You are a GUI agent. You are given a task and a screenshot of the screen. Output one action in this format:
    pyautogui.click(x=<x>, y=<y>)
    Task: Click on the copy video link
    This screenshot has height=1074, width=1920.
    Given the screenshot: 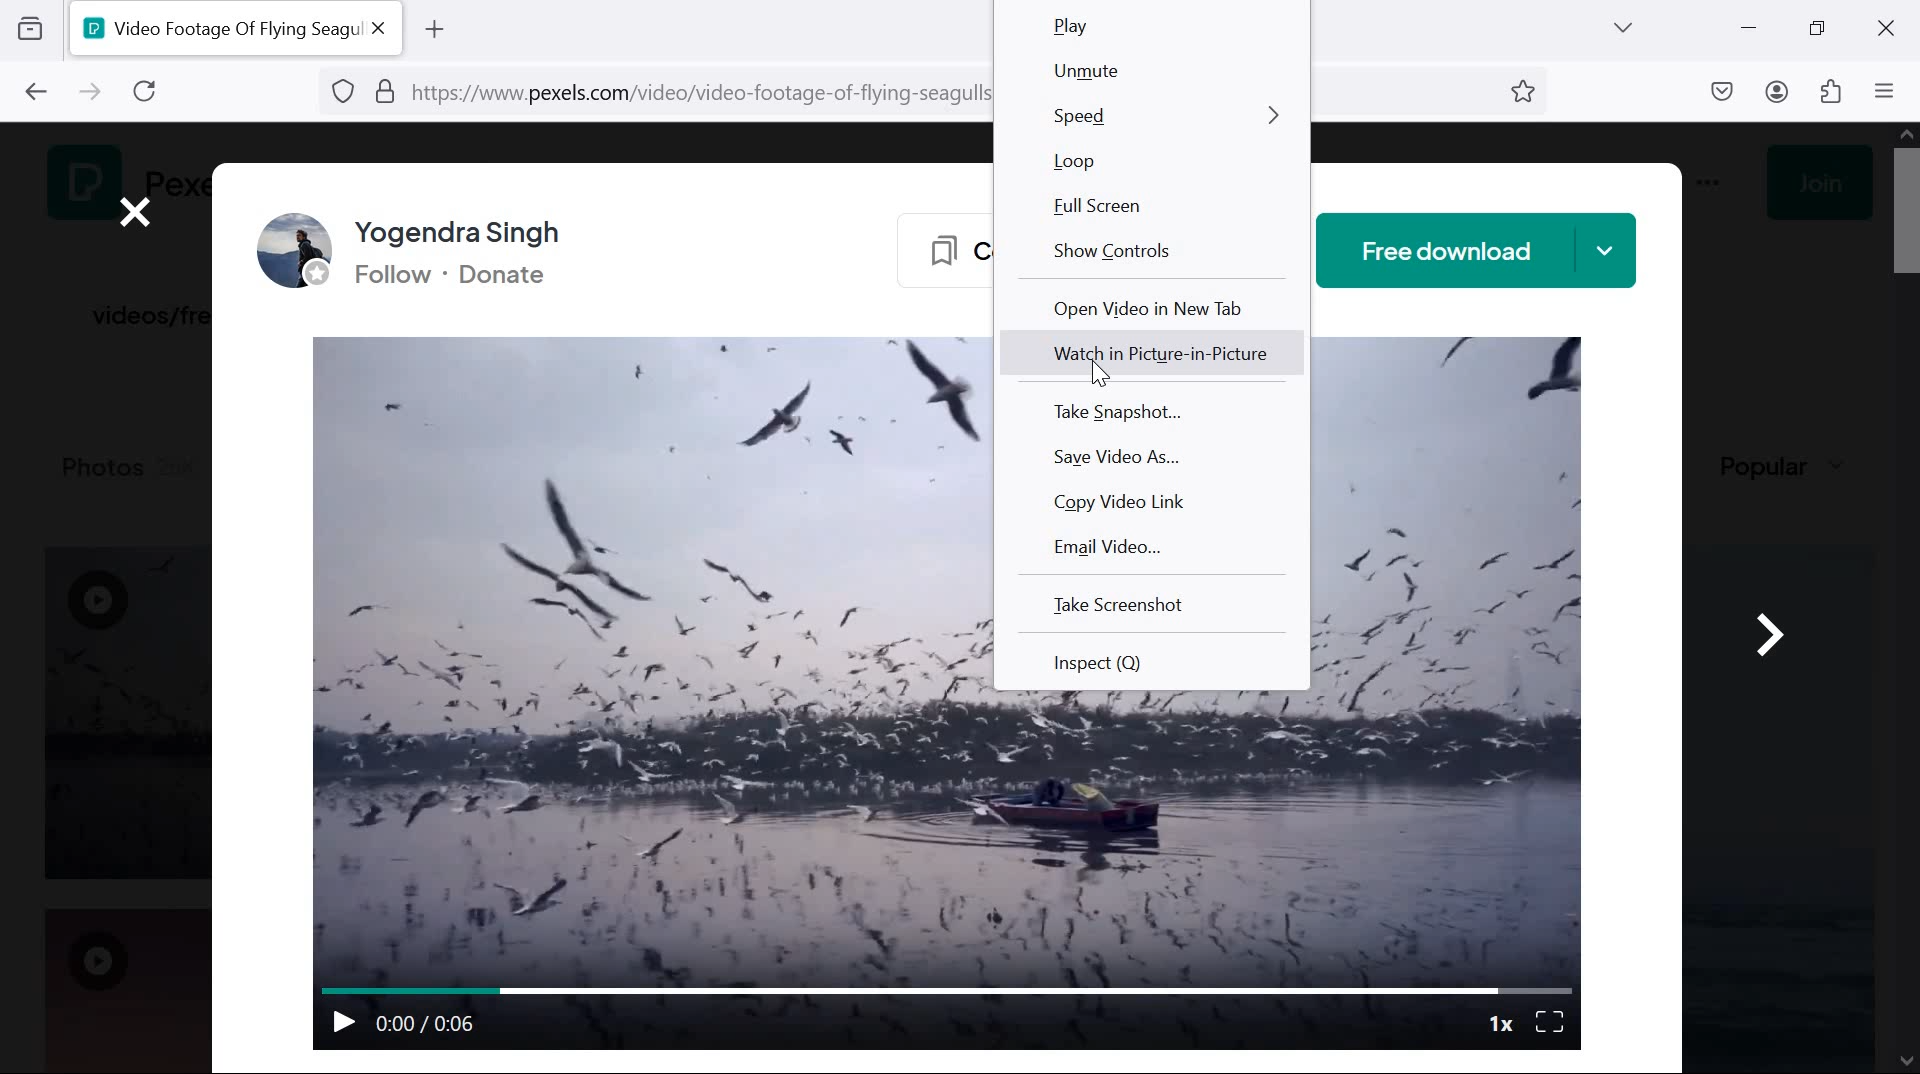 What is the action you would take?
    pyautogui.click(x=1123, y=503)
    